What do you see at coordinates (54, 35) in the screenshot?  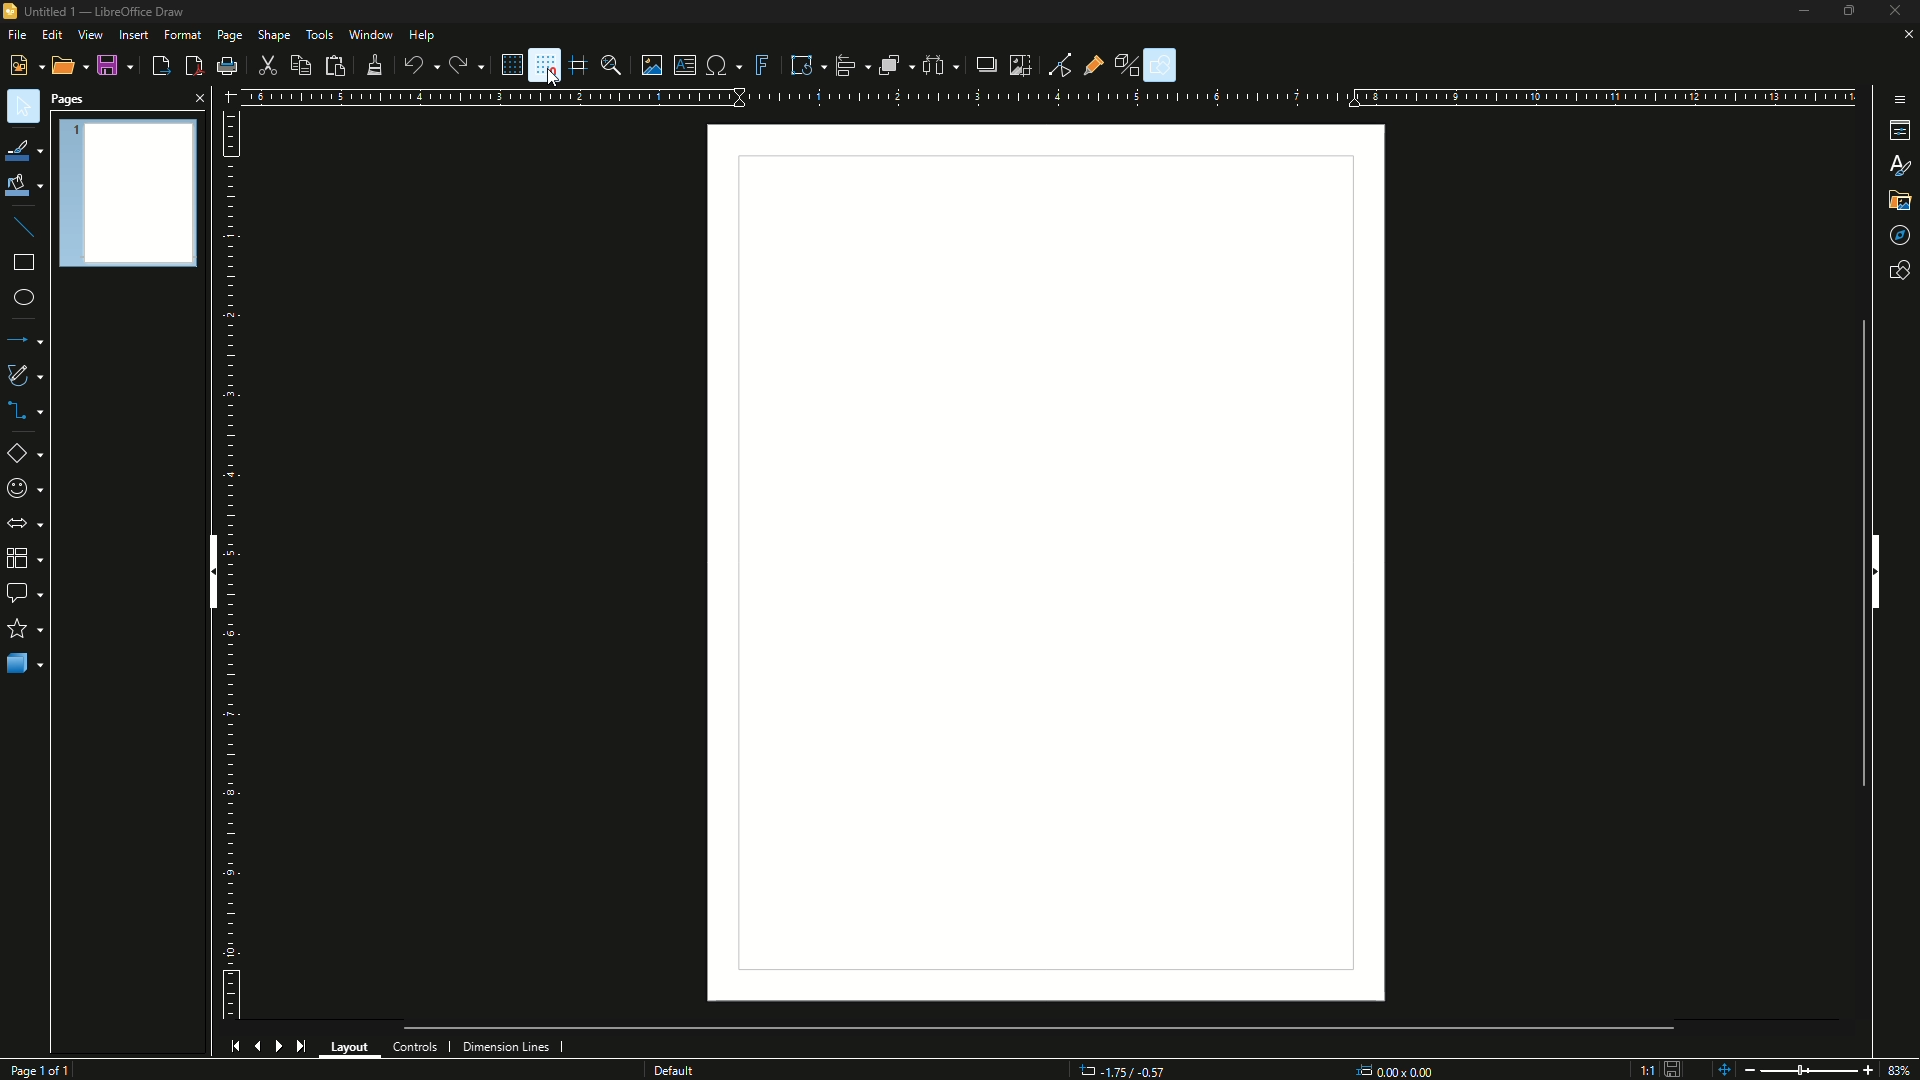 I see `Edit` at bounding box center [54, 35].